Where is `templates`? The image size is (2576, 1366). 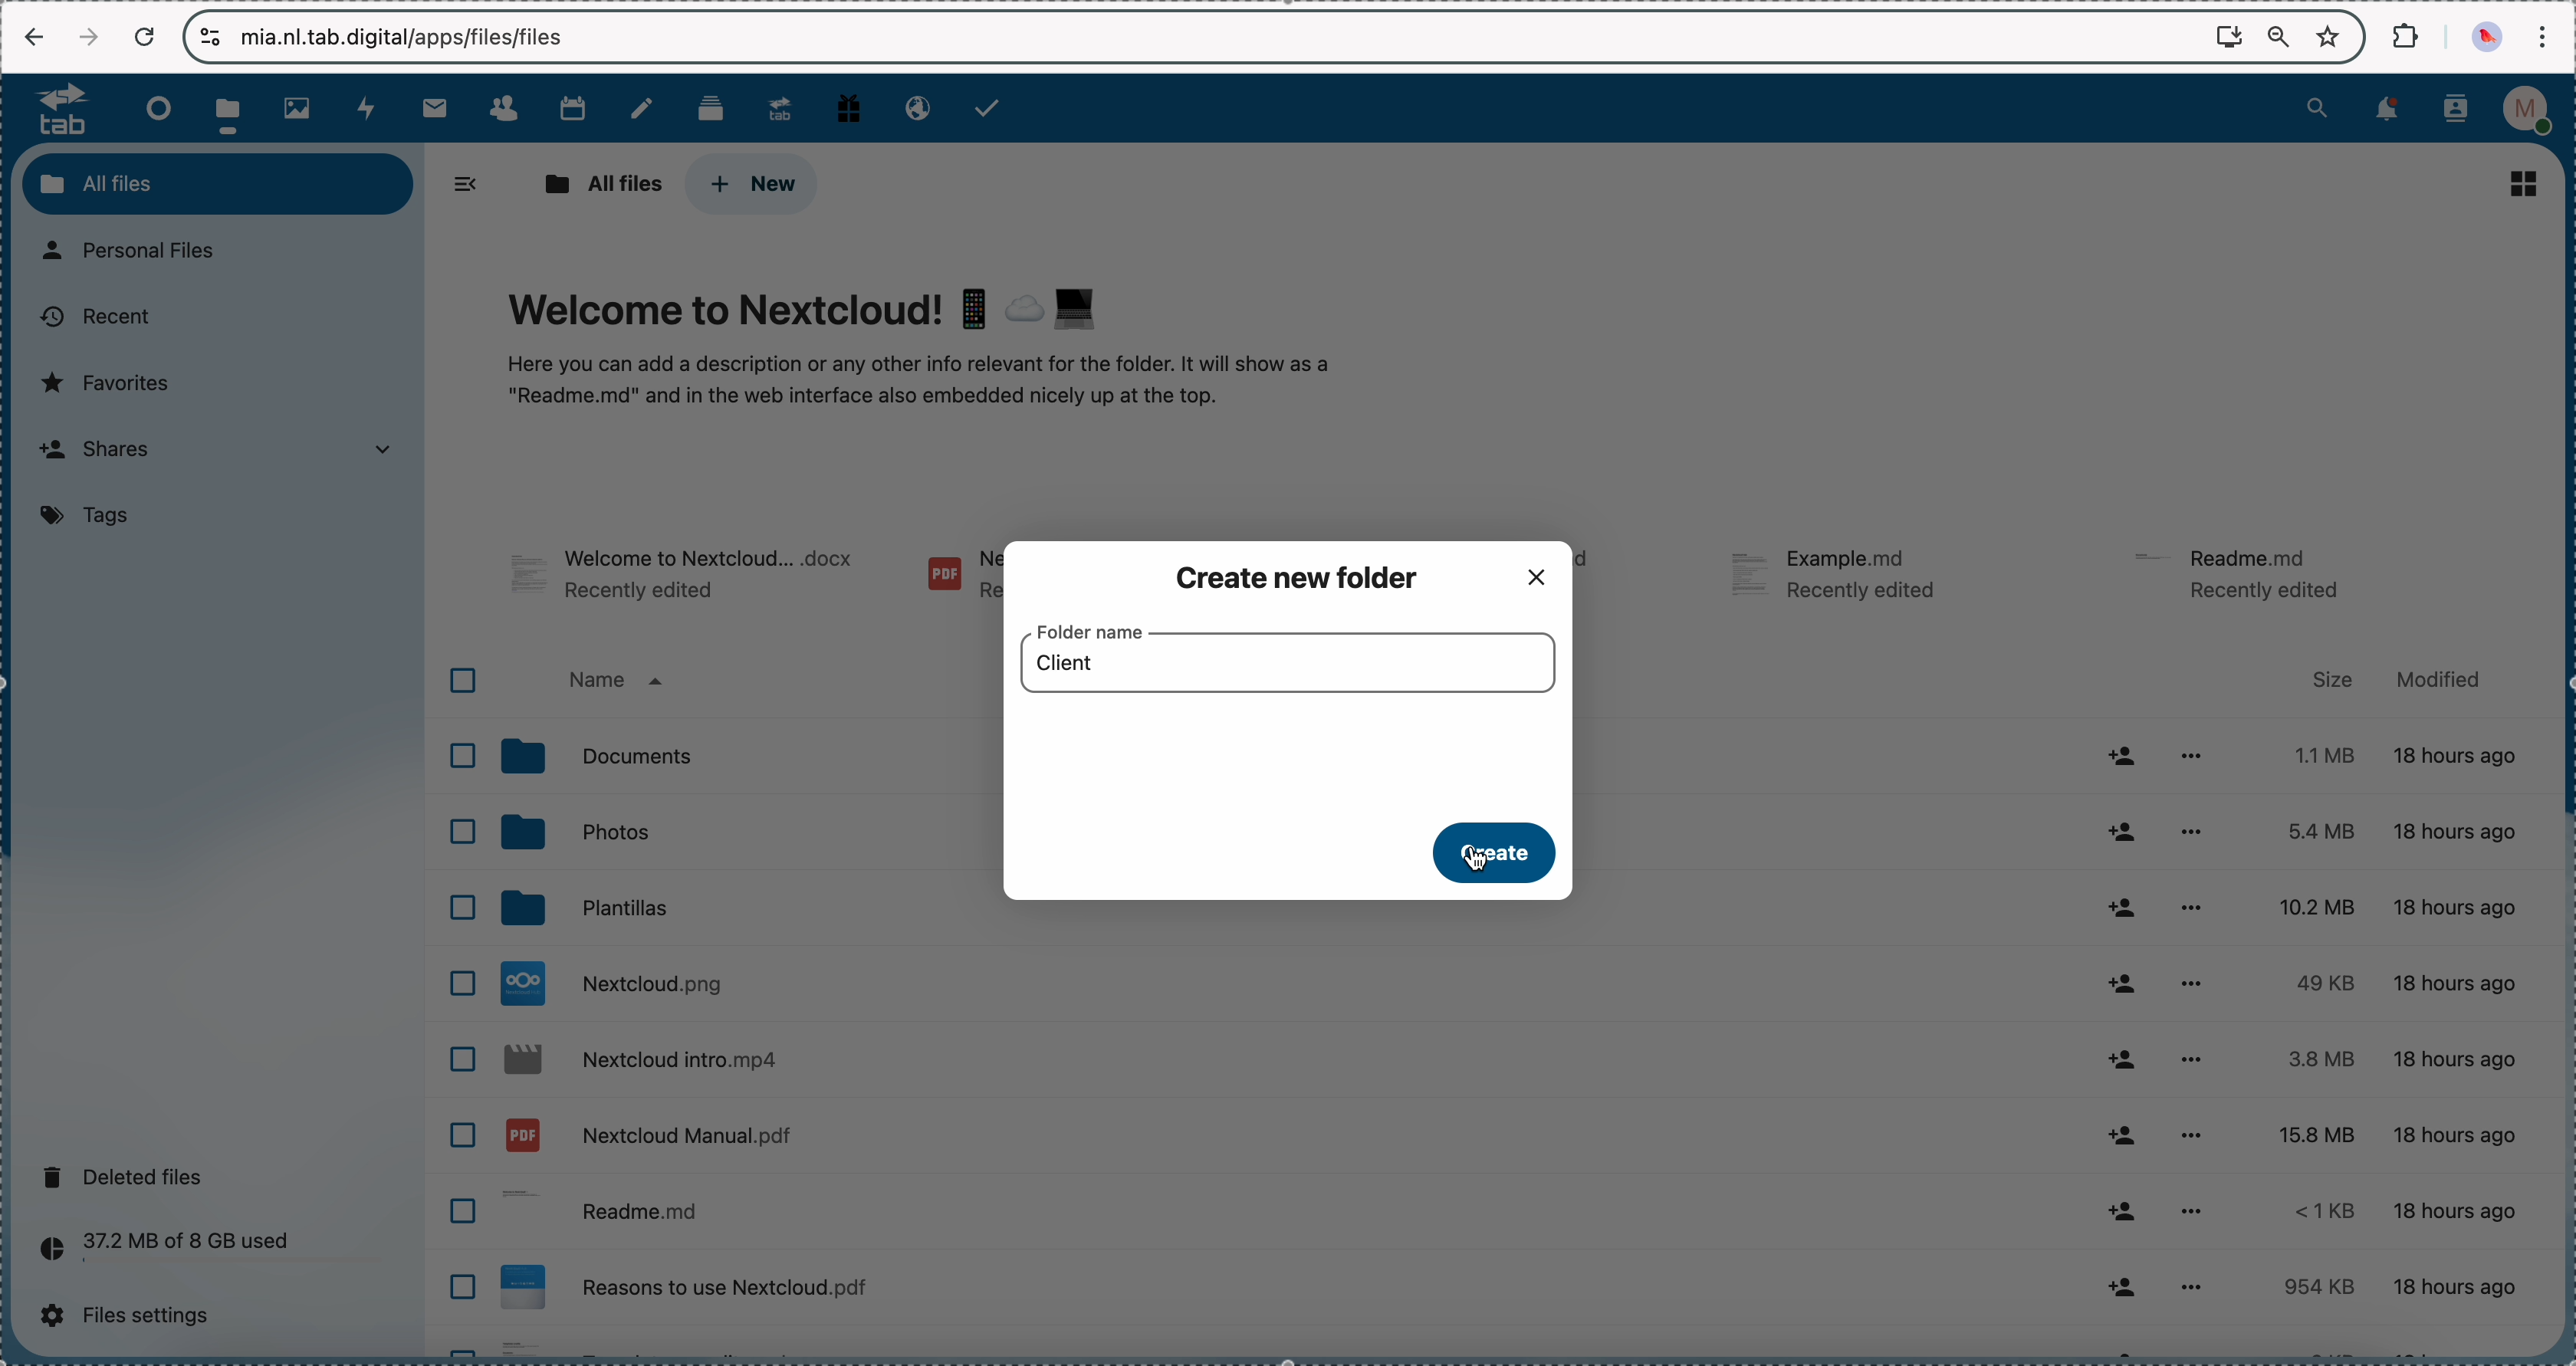 templates is located at coordinates (741, 912).